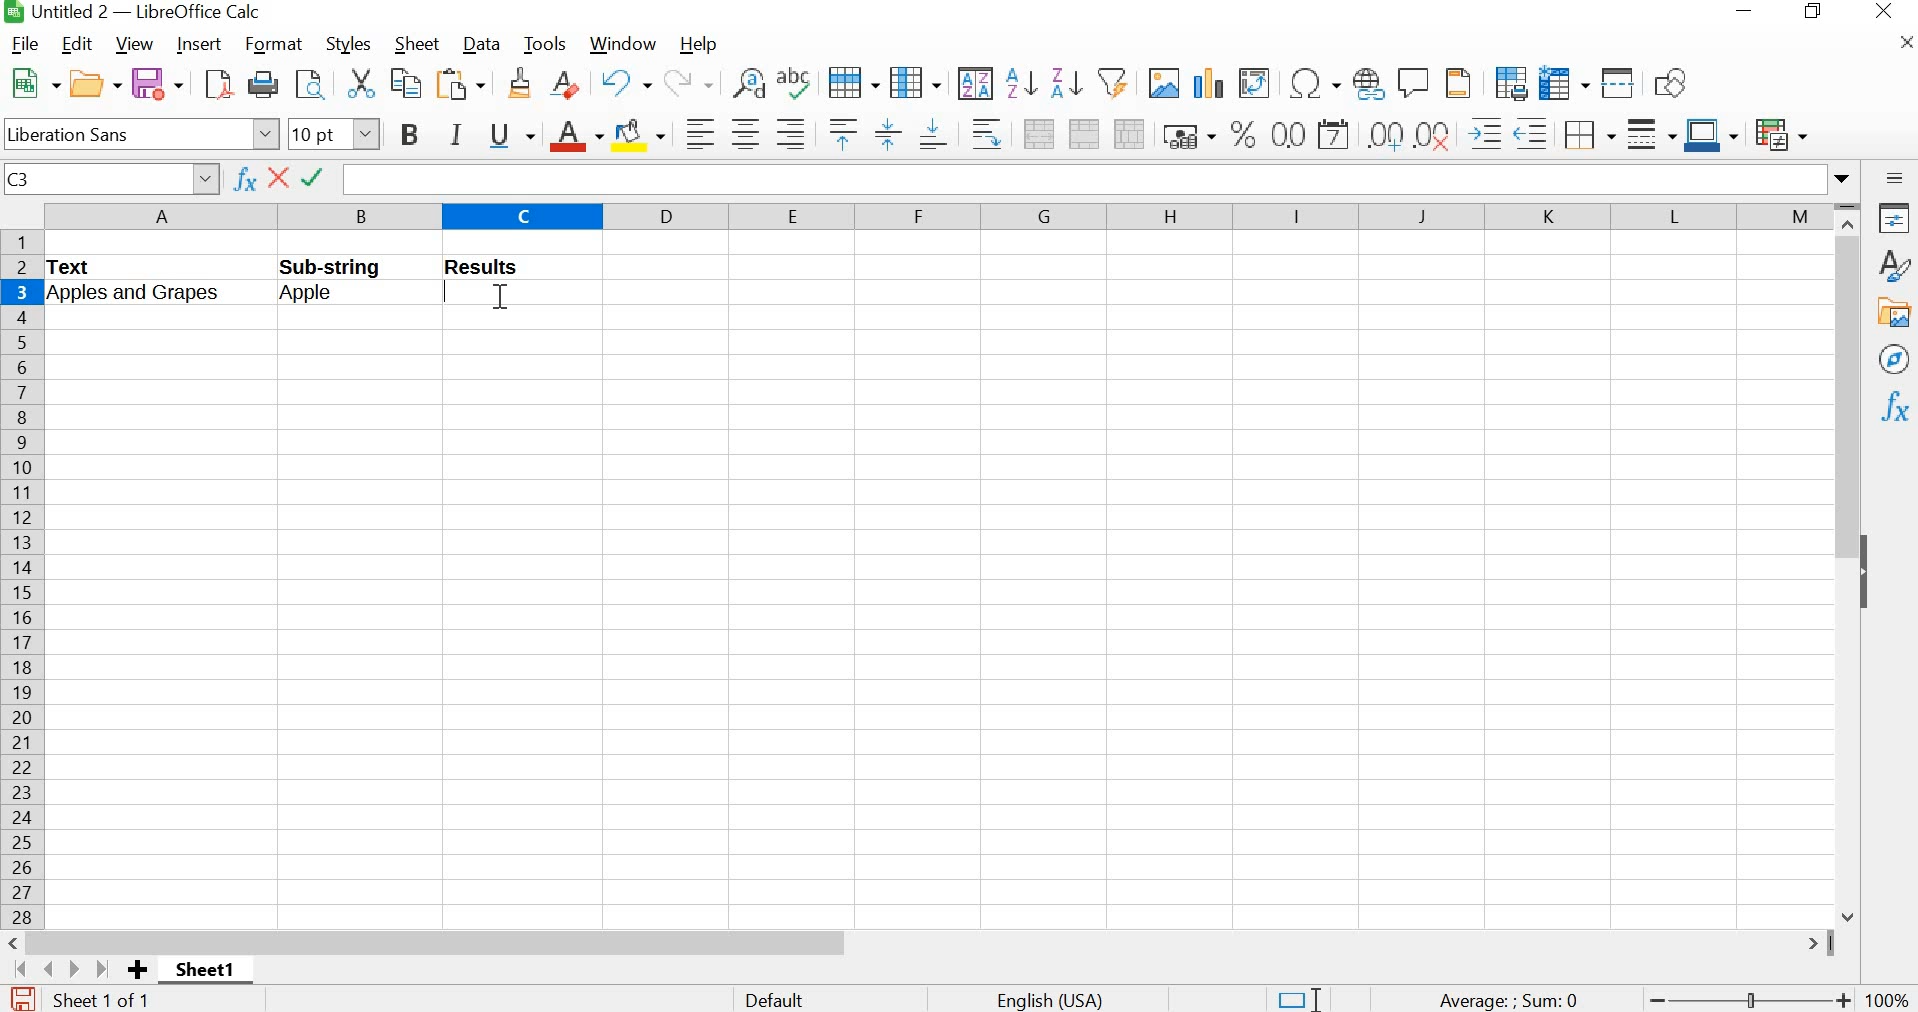 The height and width of the screenshot is (1012, 1918). What do you see at coordinates (780, 998) in the screenshot?
I see `default` at bounding box center [780, 998].